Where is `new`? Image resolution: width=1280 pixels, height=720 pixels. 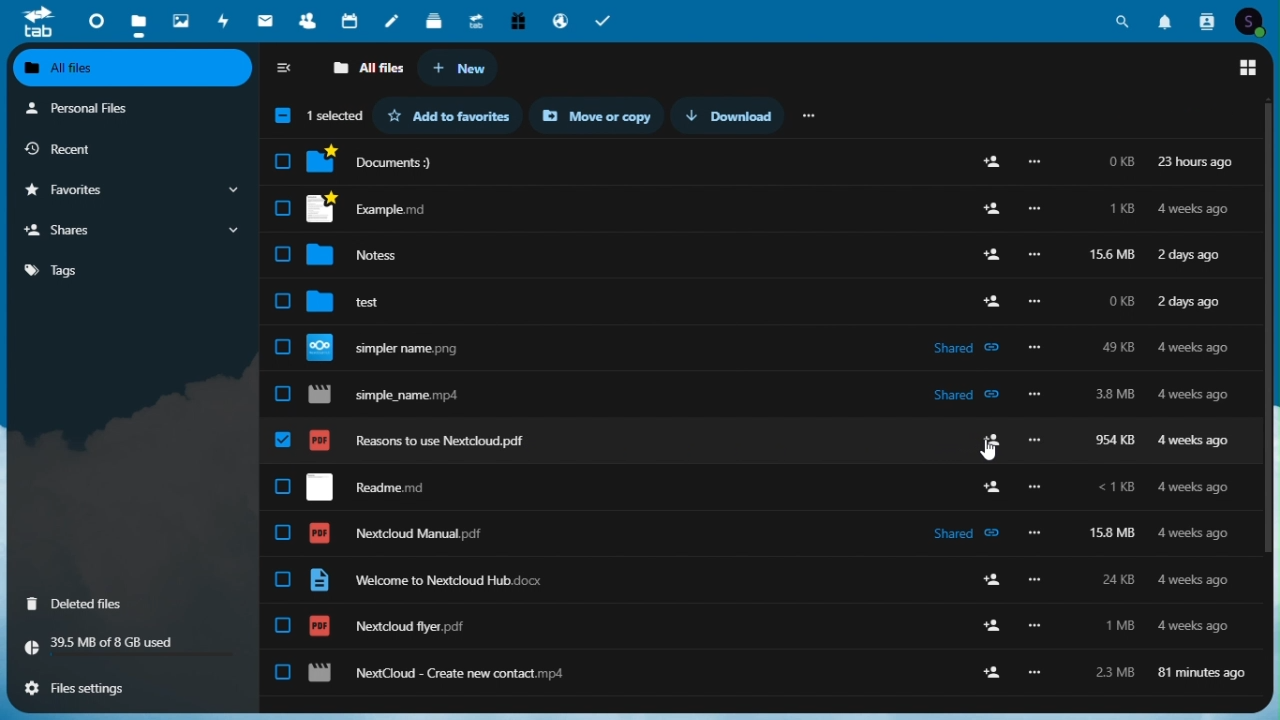 new is located at coordinates (466, 68).